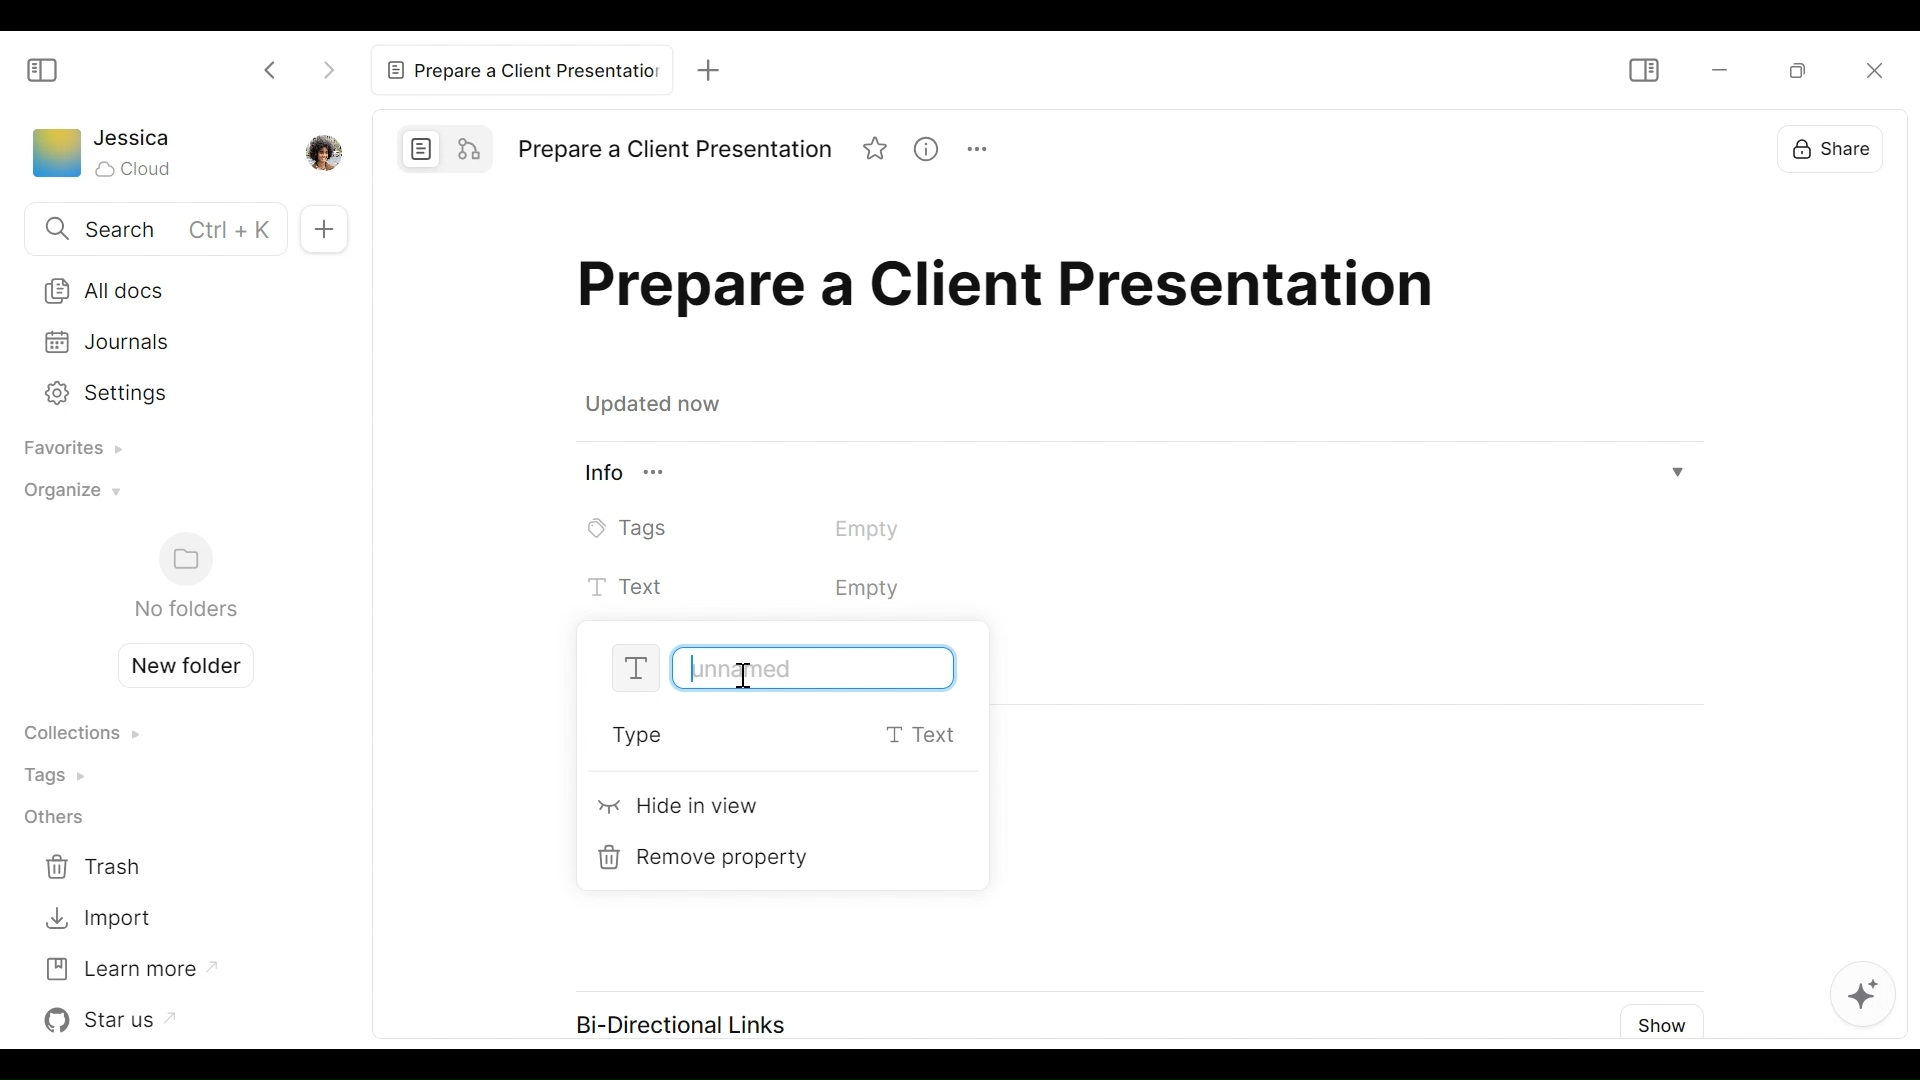 The image size is (1920, 1080). Describe the element at coordinates (742, 677) in the screenshot. I see `Insertion Cursor` at that location.